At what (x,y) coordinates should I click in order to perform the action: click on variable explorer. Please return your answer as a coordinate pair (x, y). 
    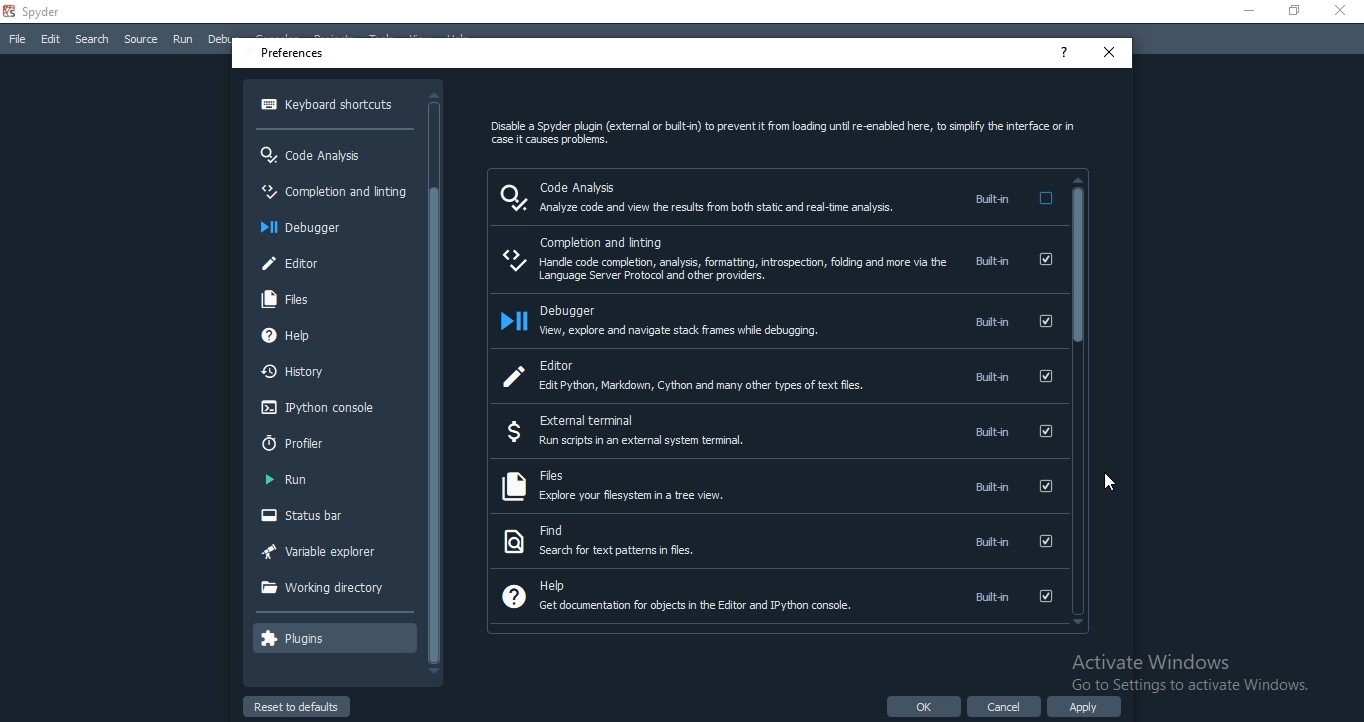
    Looking at the image, I should click on (329, 551).